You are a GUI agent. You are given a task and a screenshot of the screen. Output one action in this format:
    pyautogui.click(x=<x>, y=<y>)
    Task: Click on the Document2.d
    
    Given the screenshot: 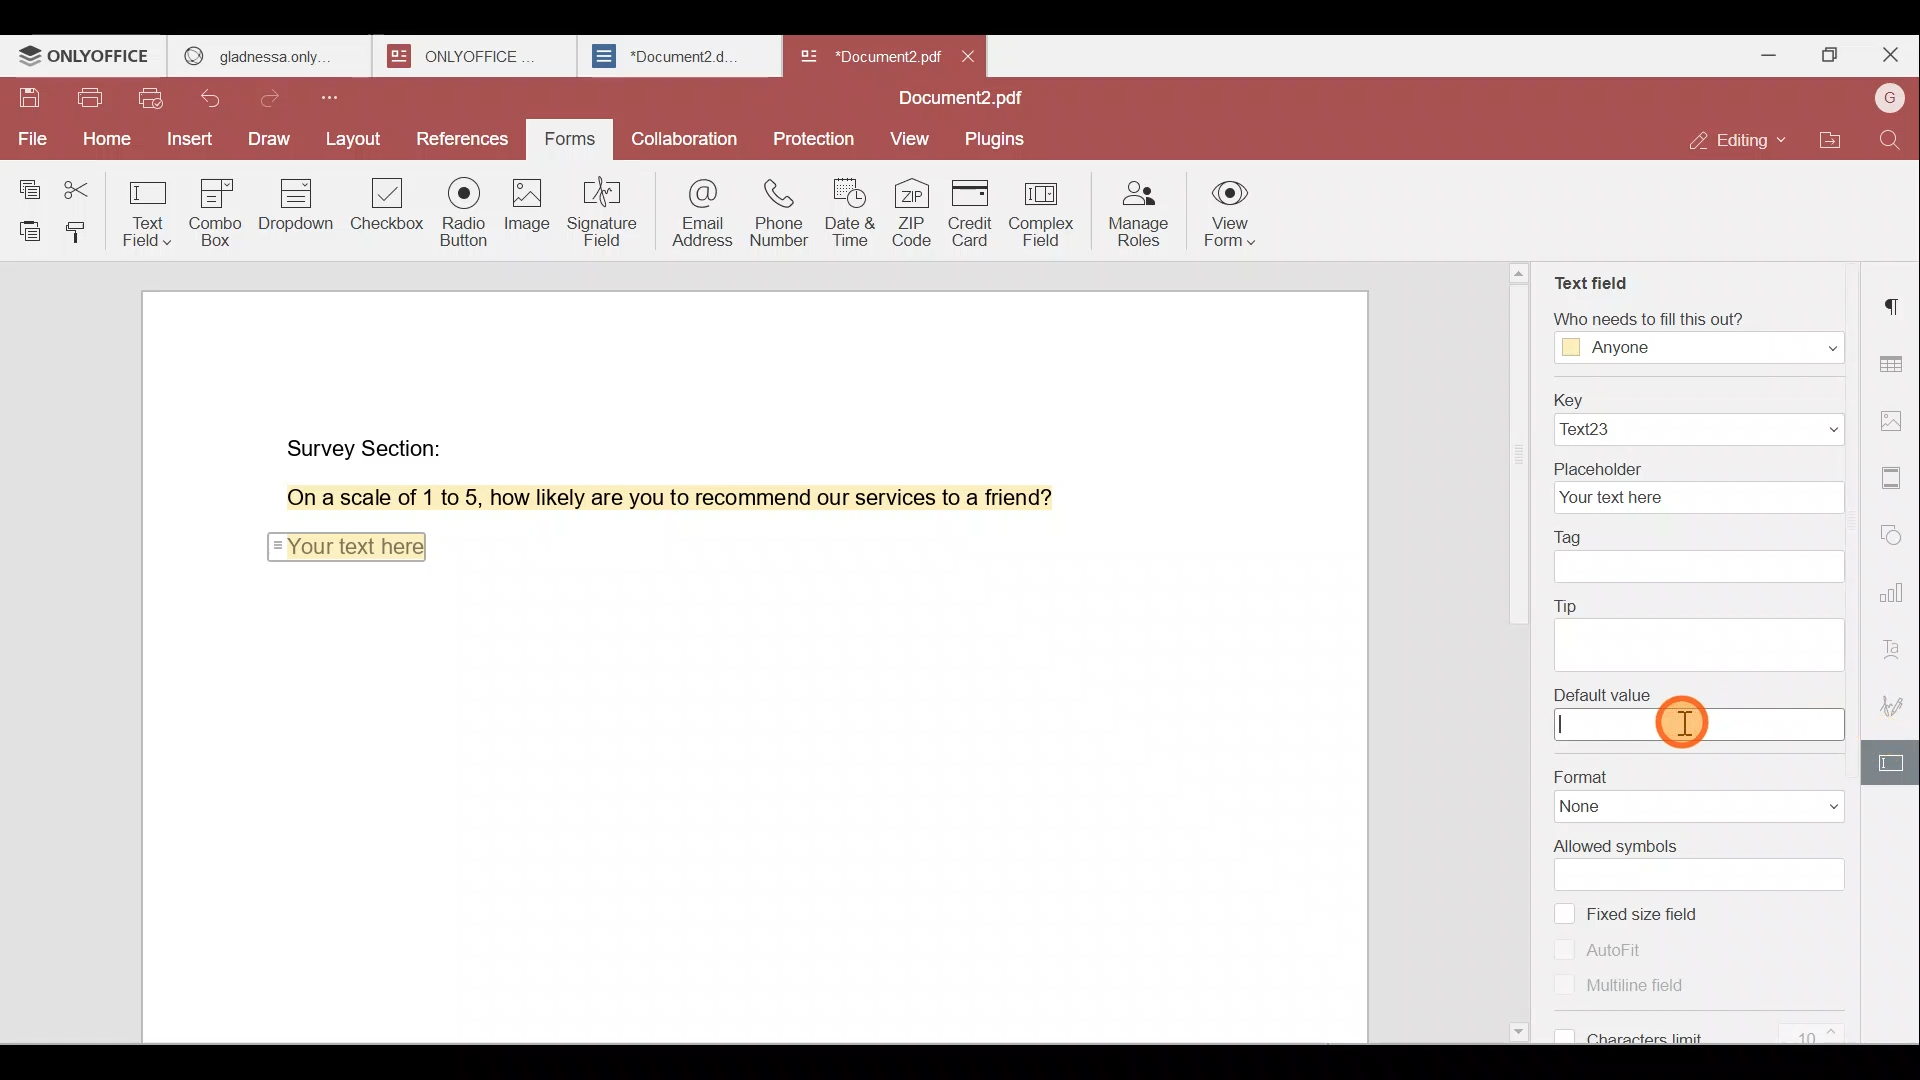 What is the action you would take?
    pyautogui.click(x=678, y=57)
    